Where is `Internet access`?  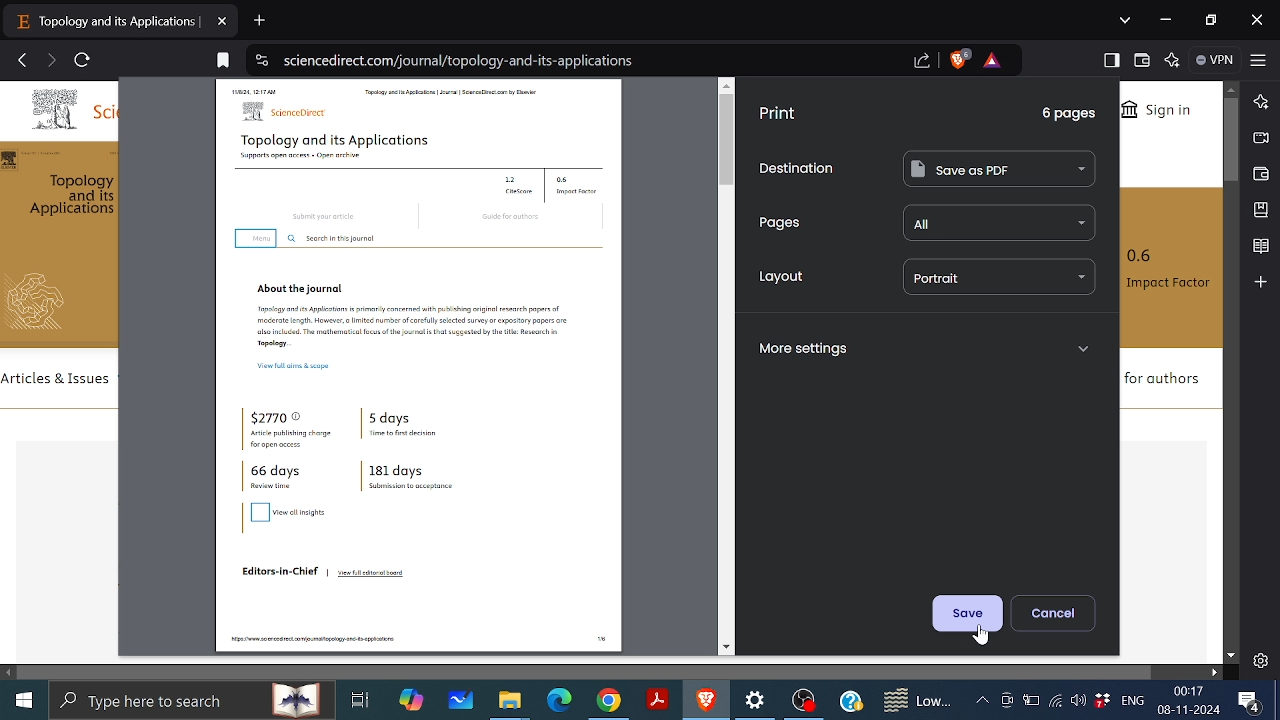
Internet access is located at coordinates (1052, 701).